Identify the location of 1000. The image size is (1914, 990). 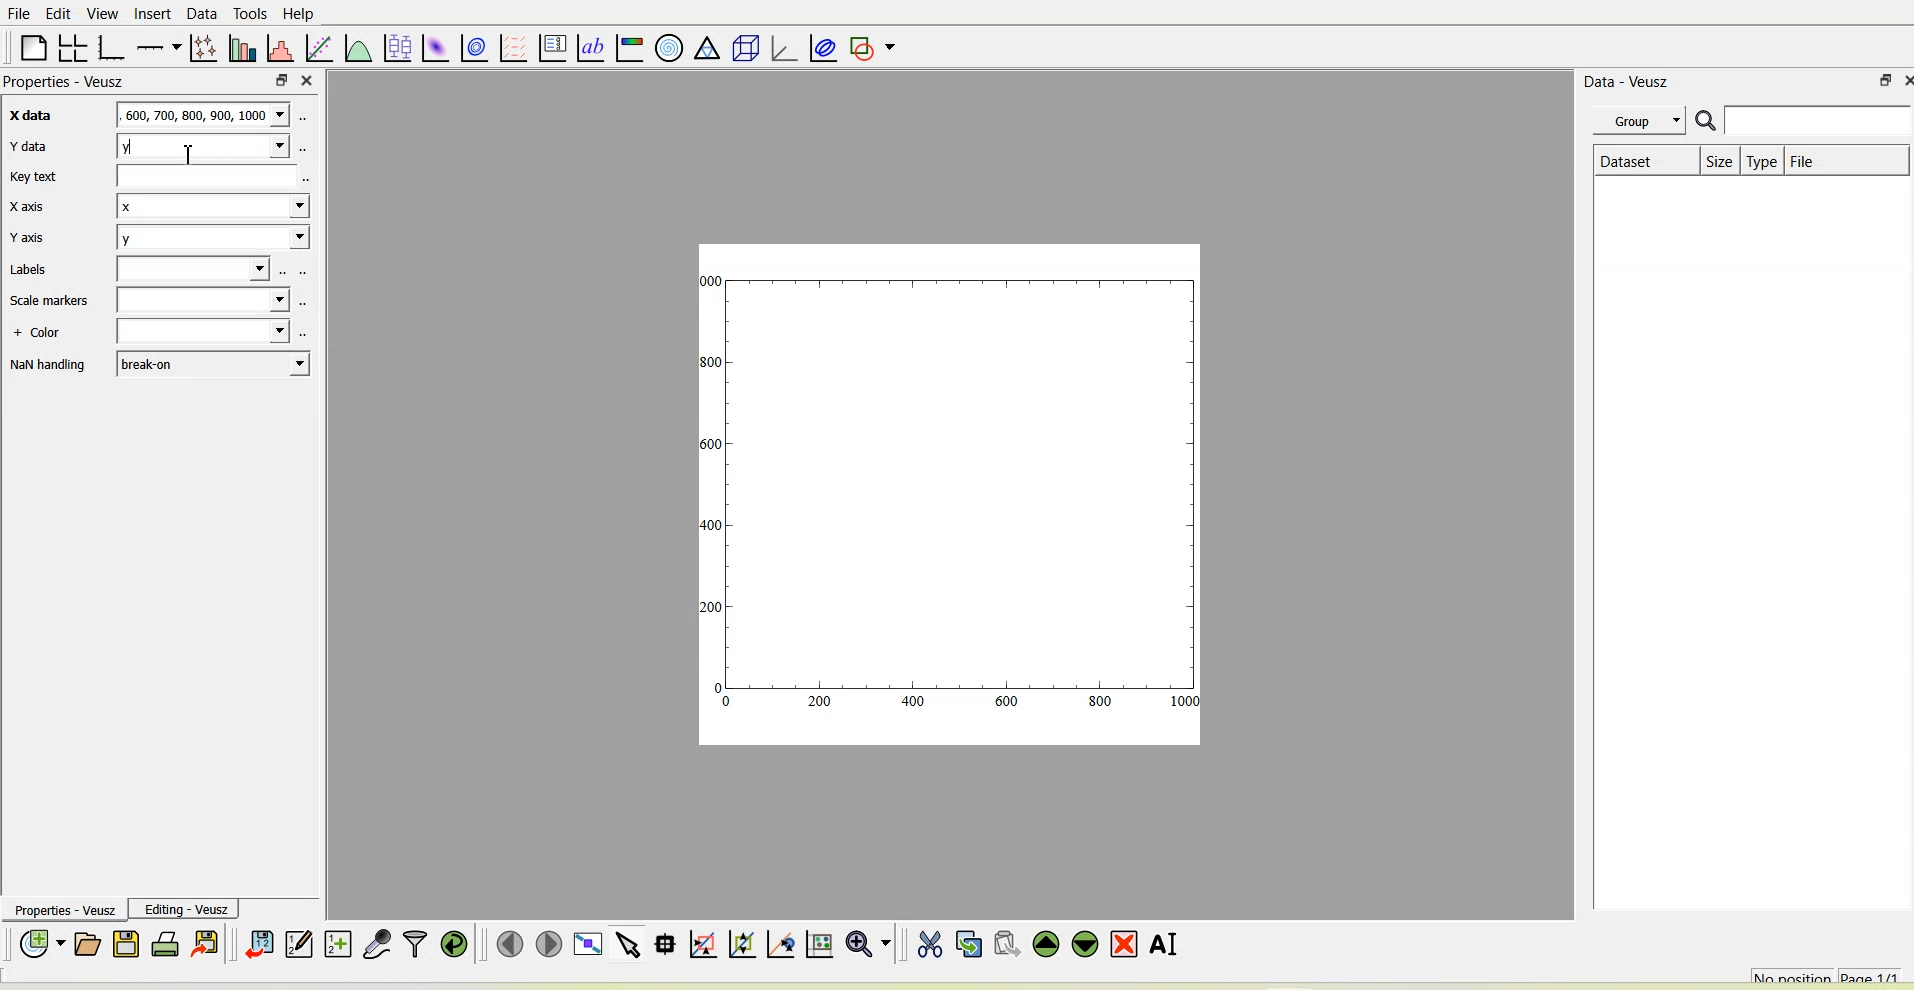
(1185, 702).